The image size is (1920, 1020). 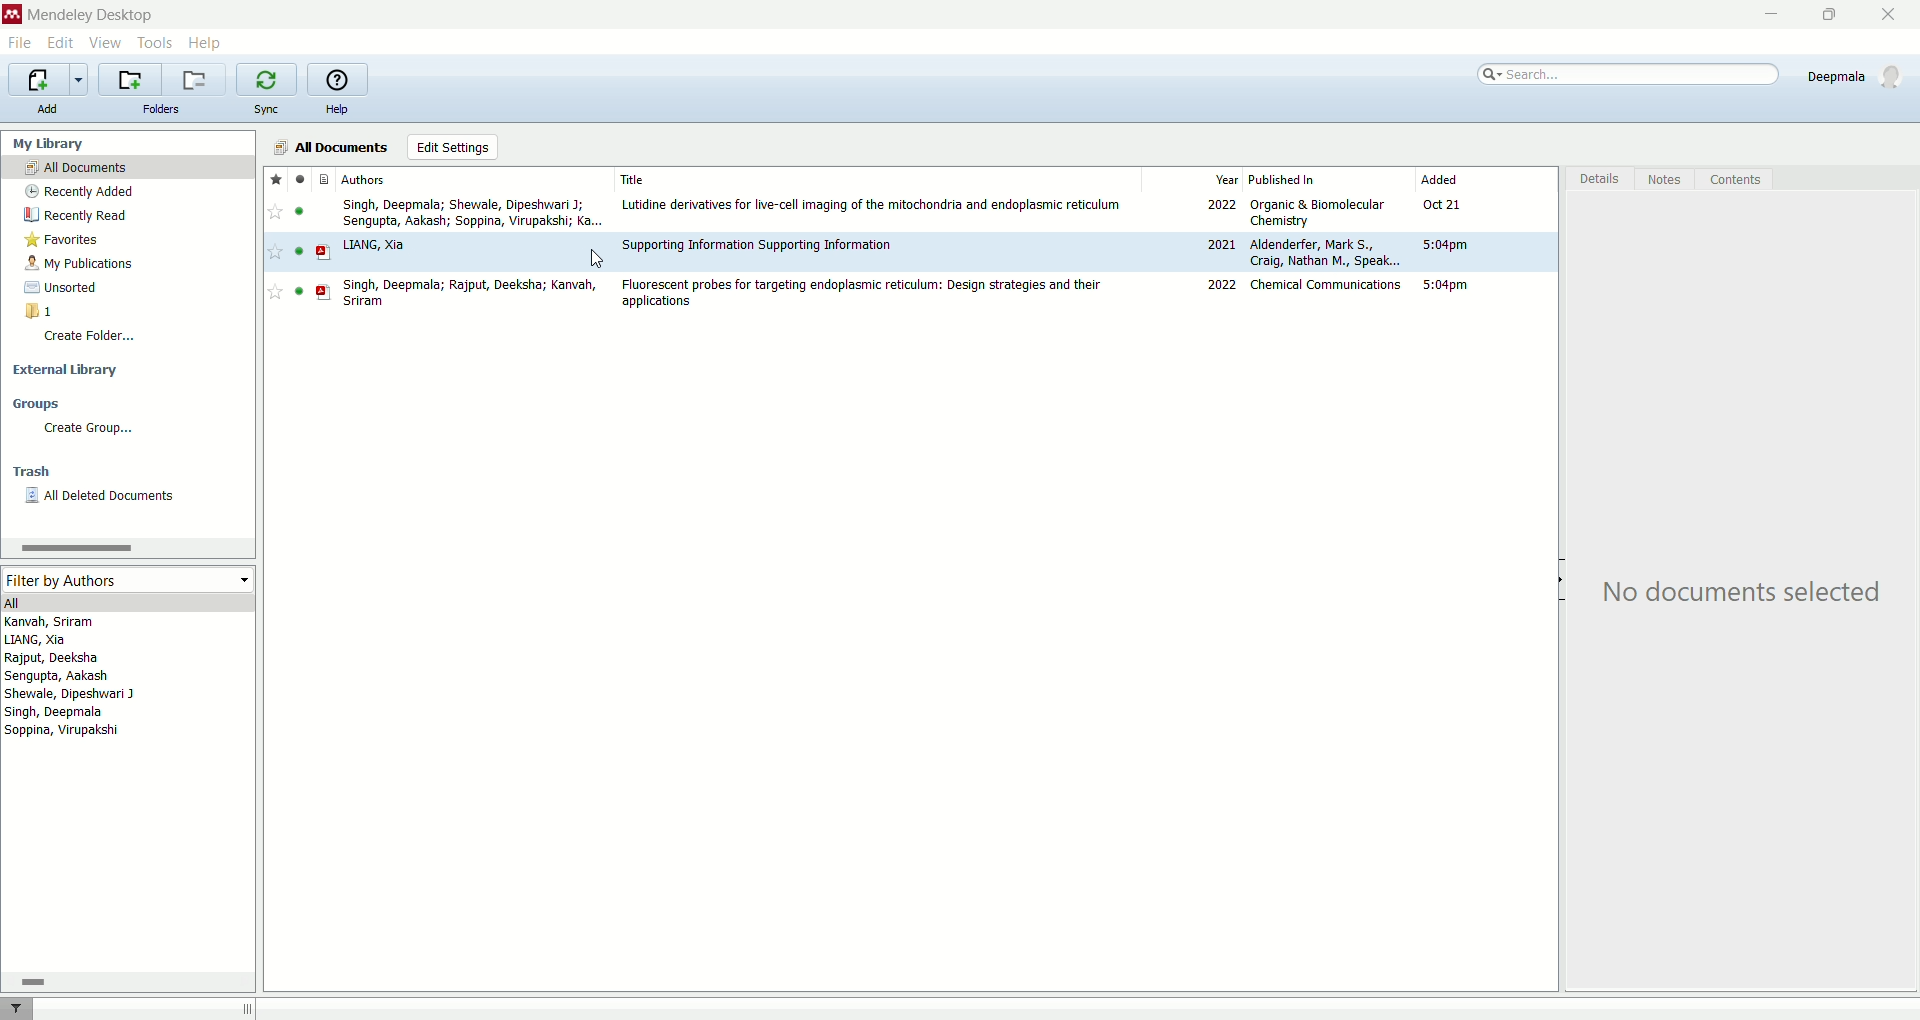 I want to click on favorite, so click(x=274, y=211).